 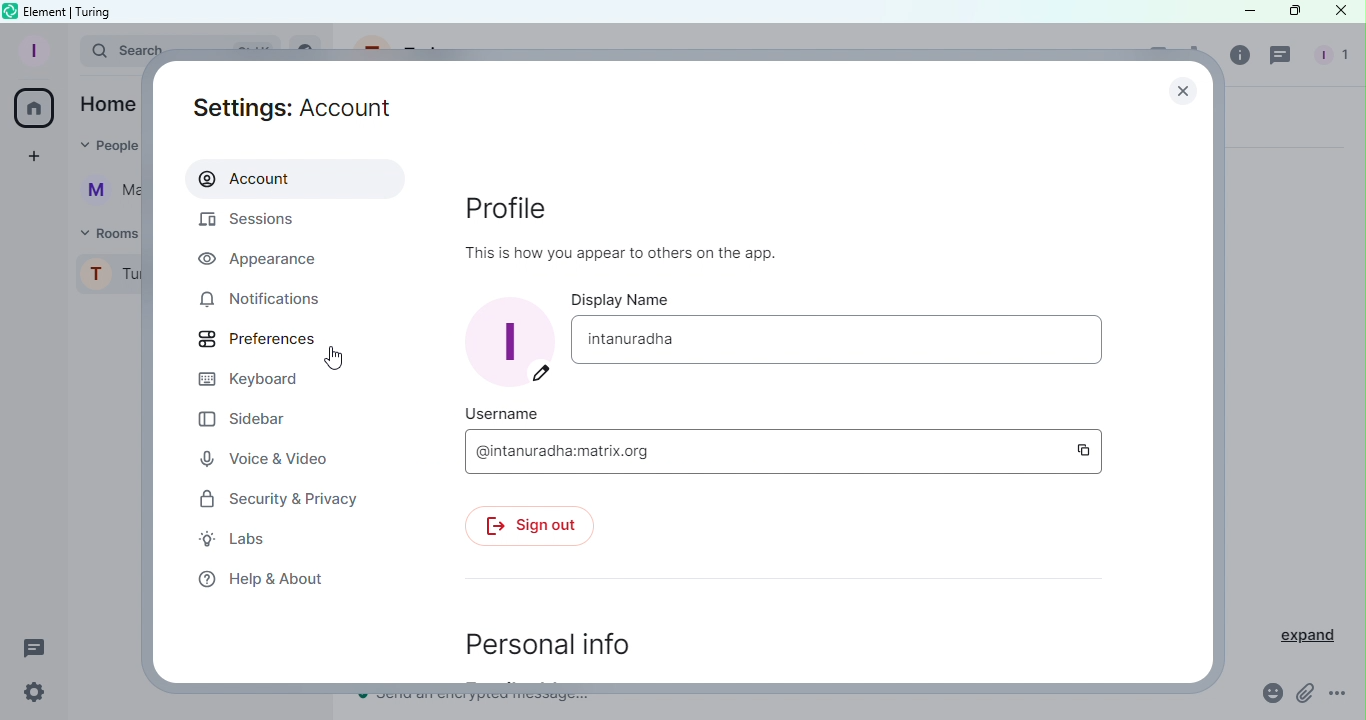 What do you see at coordinates (257, 414) in the screenshot?
I see `Sidebar` at bounding box center [257, 414].